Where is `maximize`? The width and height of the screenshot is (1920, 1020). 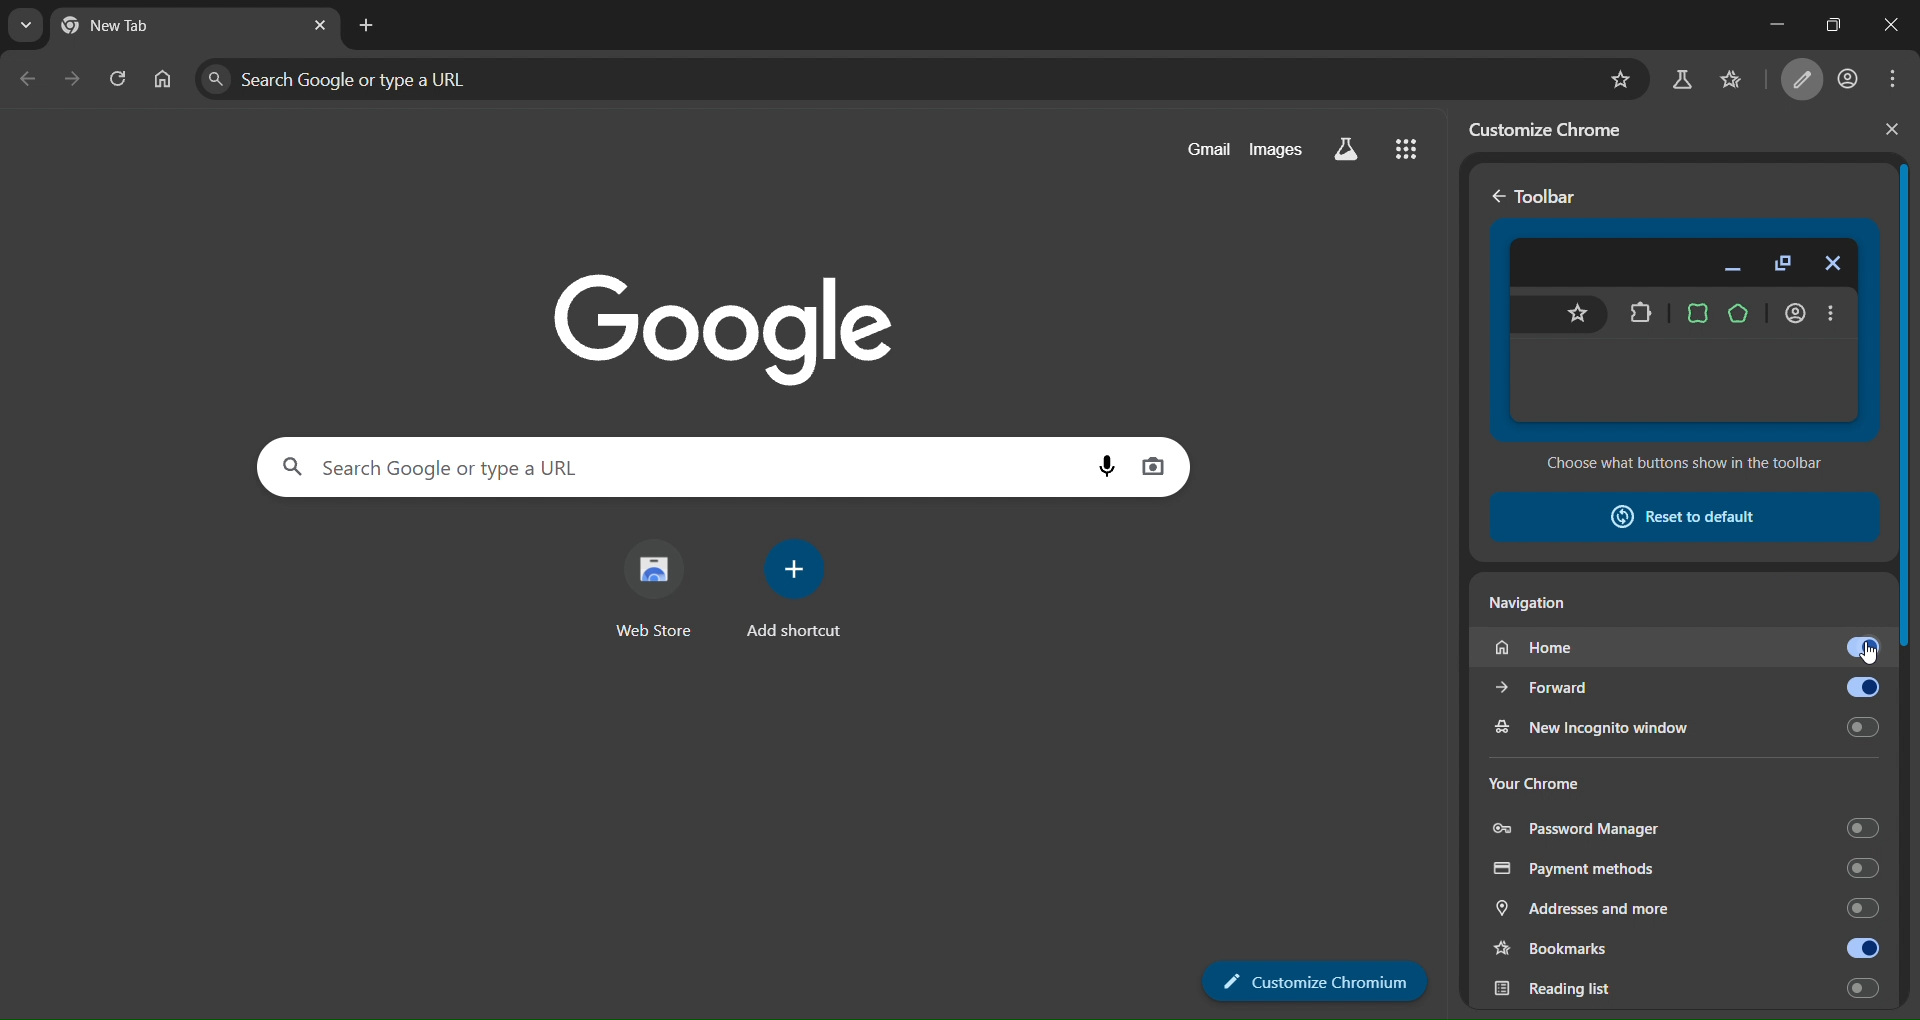
maximize is located at coordinates (1828, 23).